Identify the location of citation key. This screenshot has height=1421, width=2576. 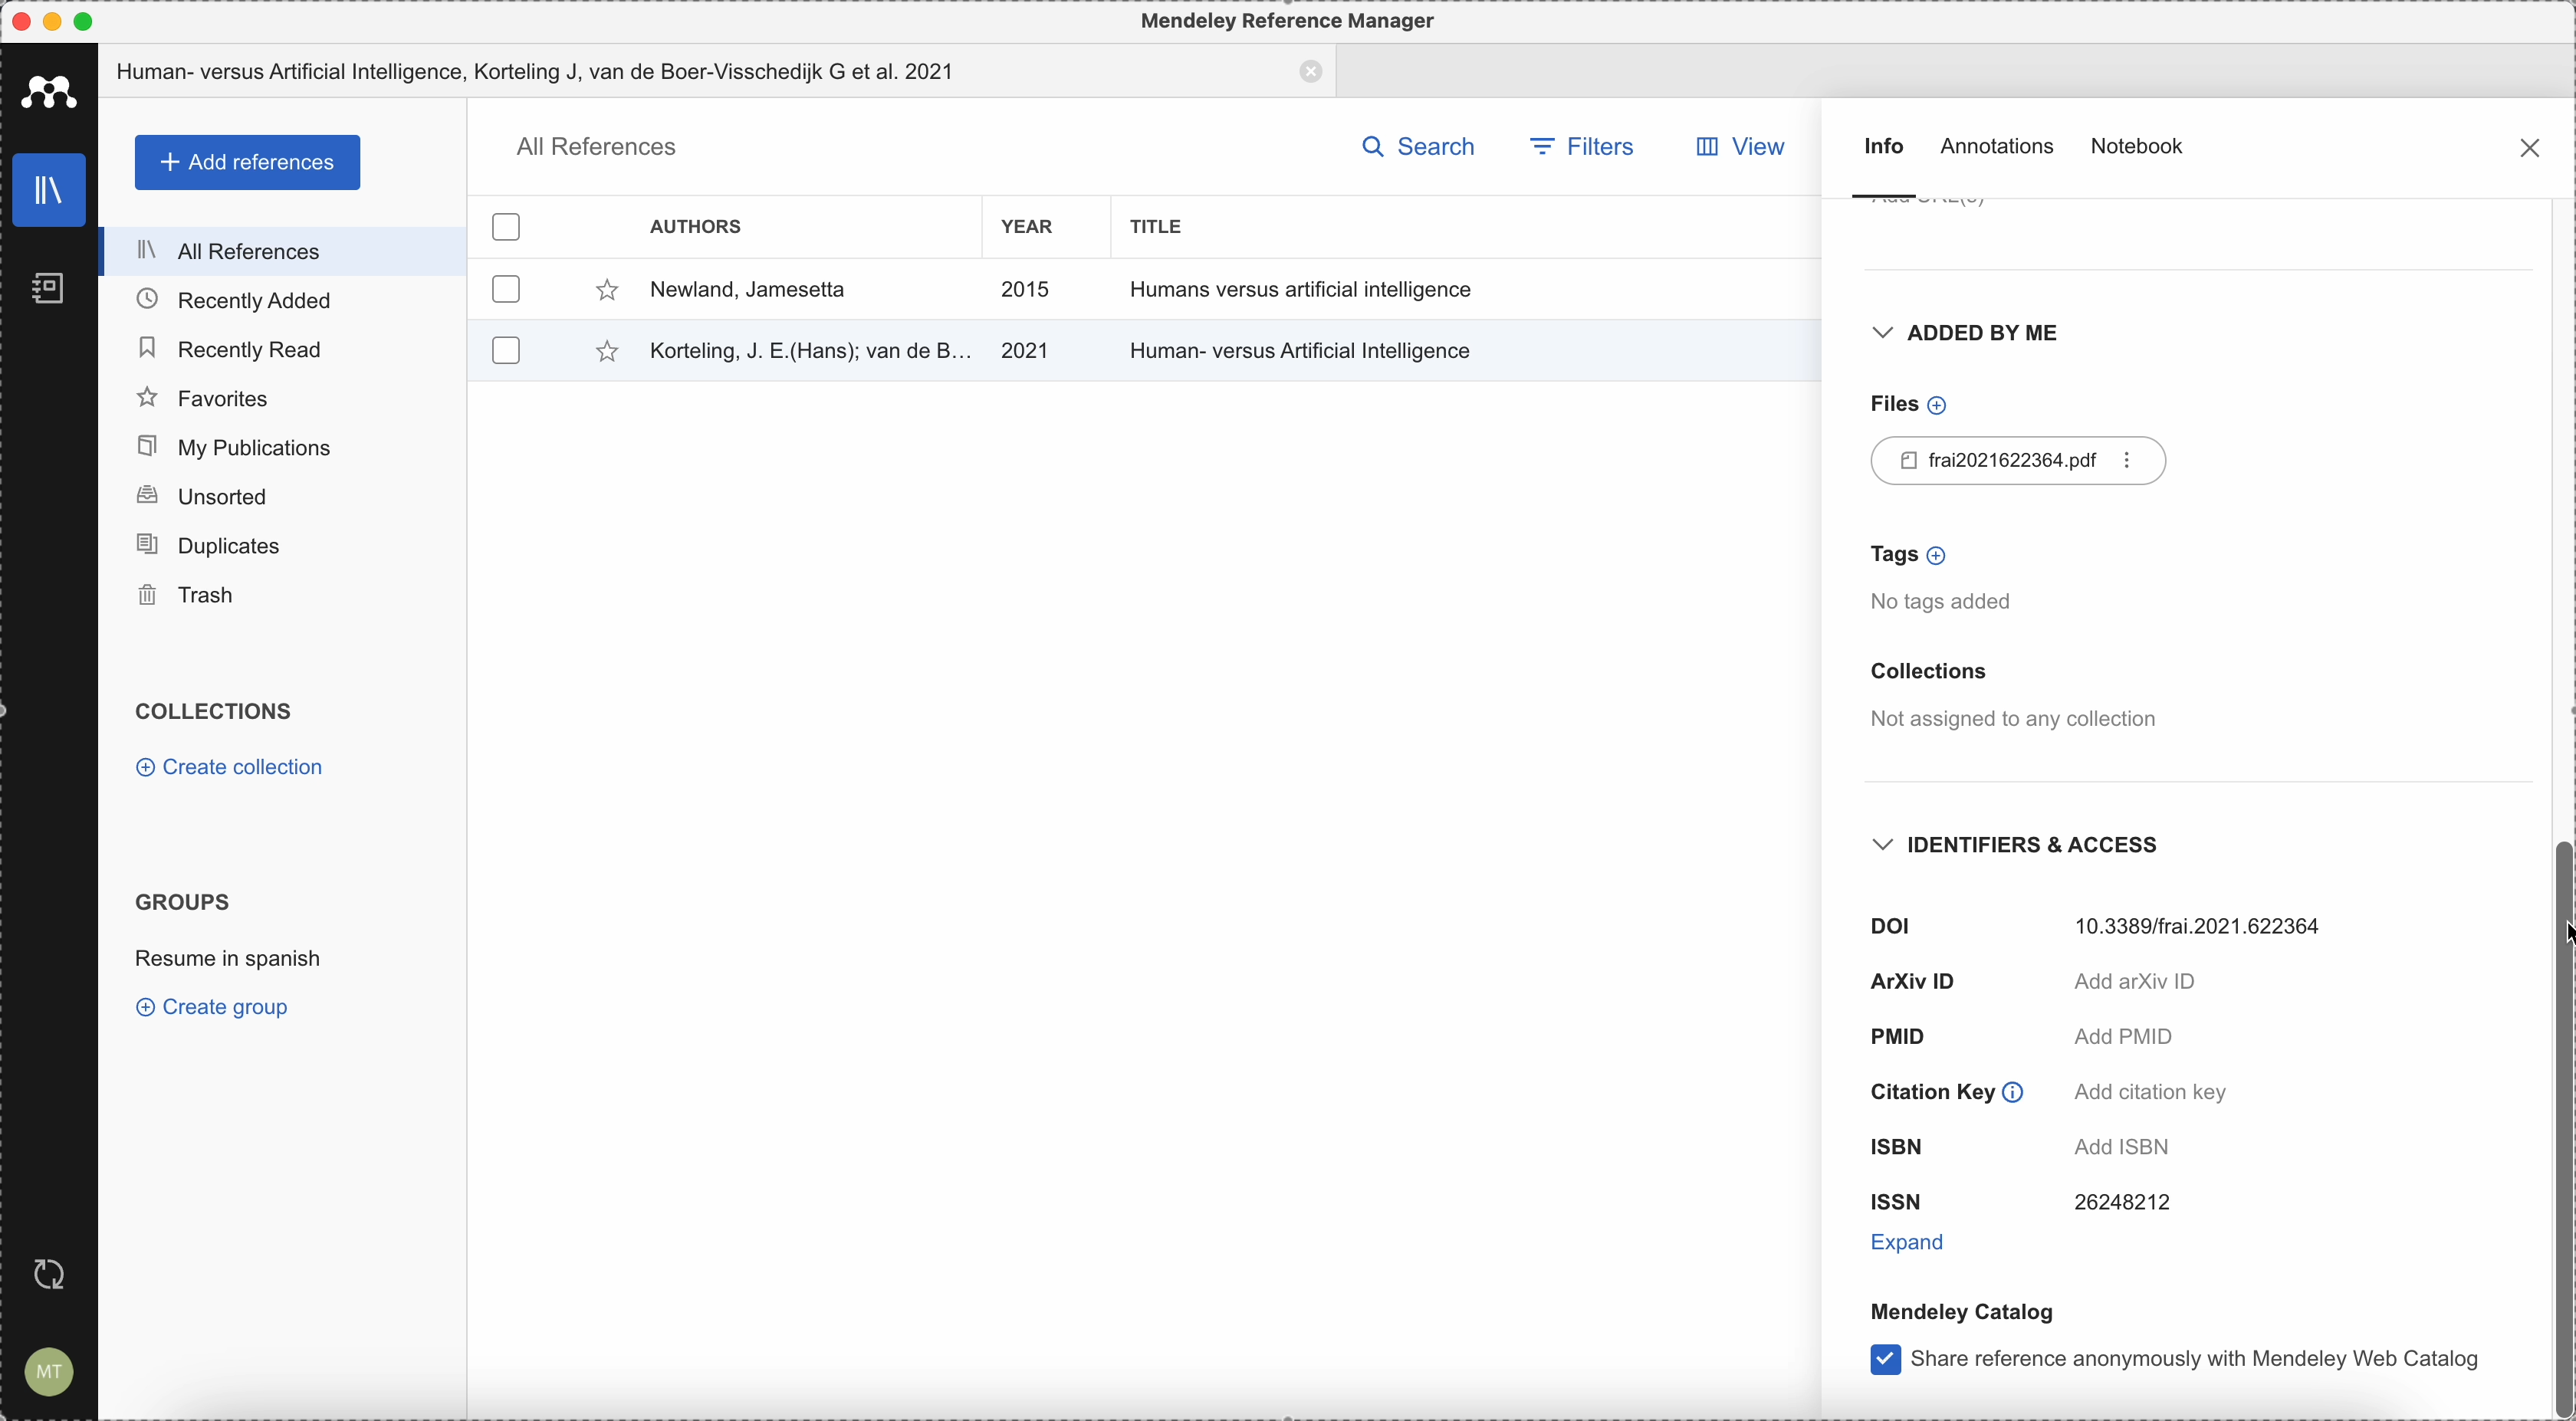
(2044, 1091).